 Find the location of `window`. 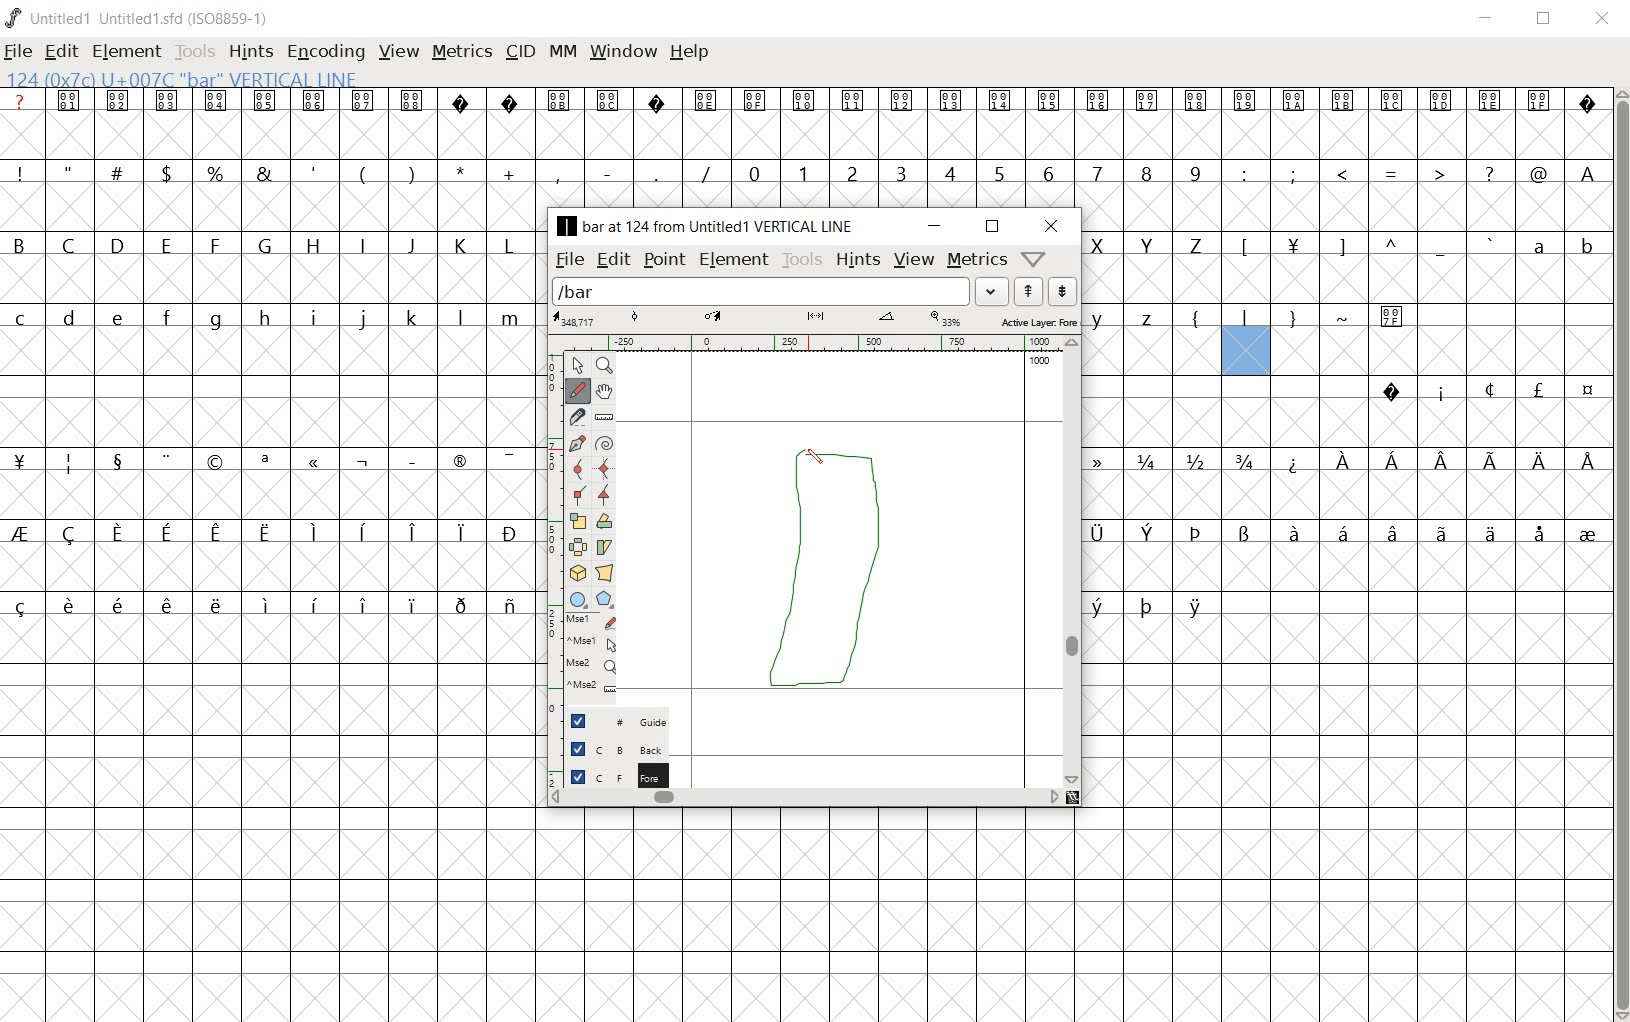

window is located at coordinates (625, 50).